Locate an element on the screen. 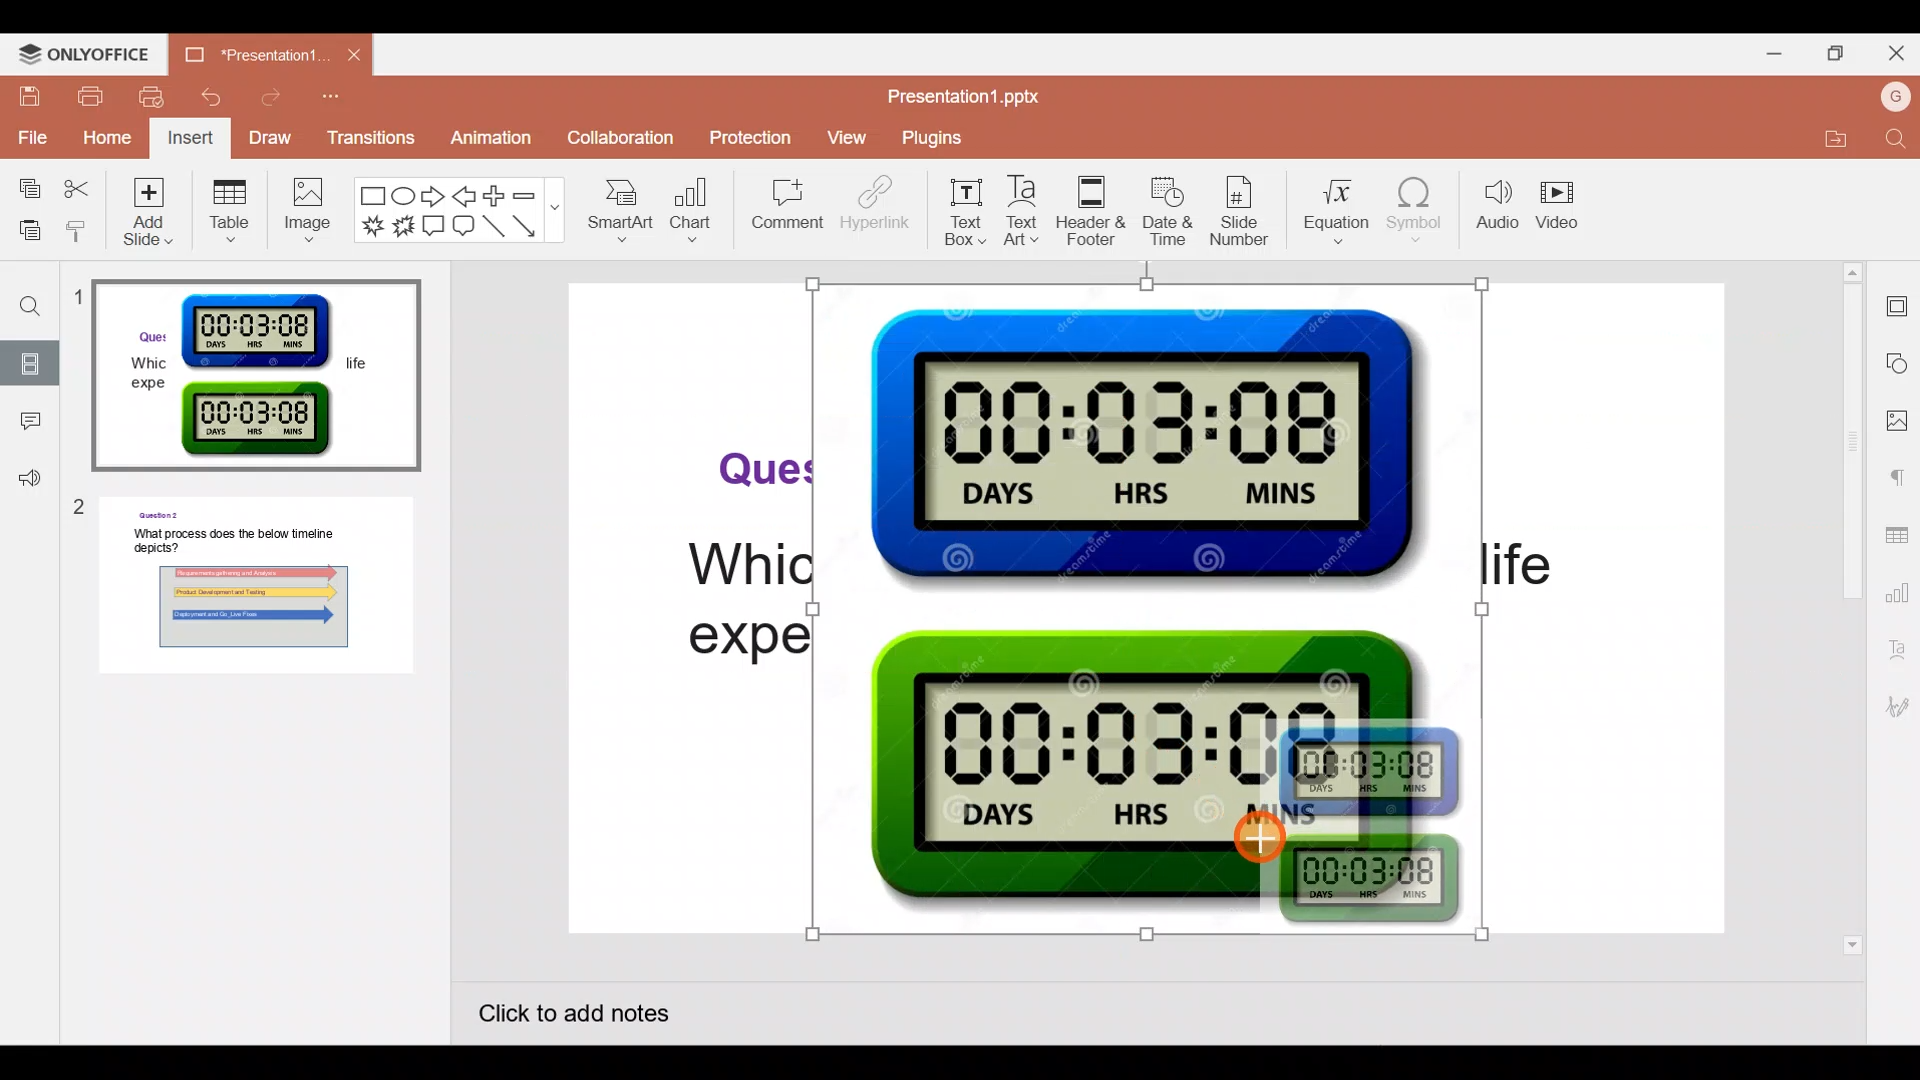 The height and width of the screenshot is (1080, 1920). Feedback & support is located at coordinates (23, 480).